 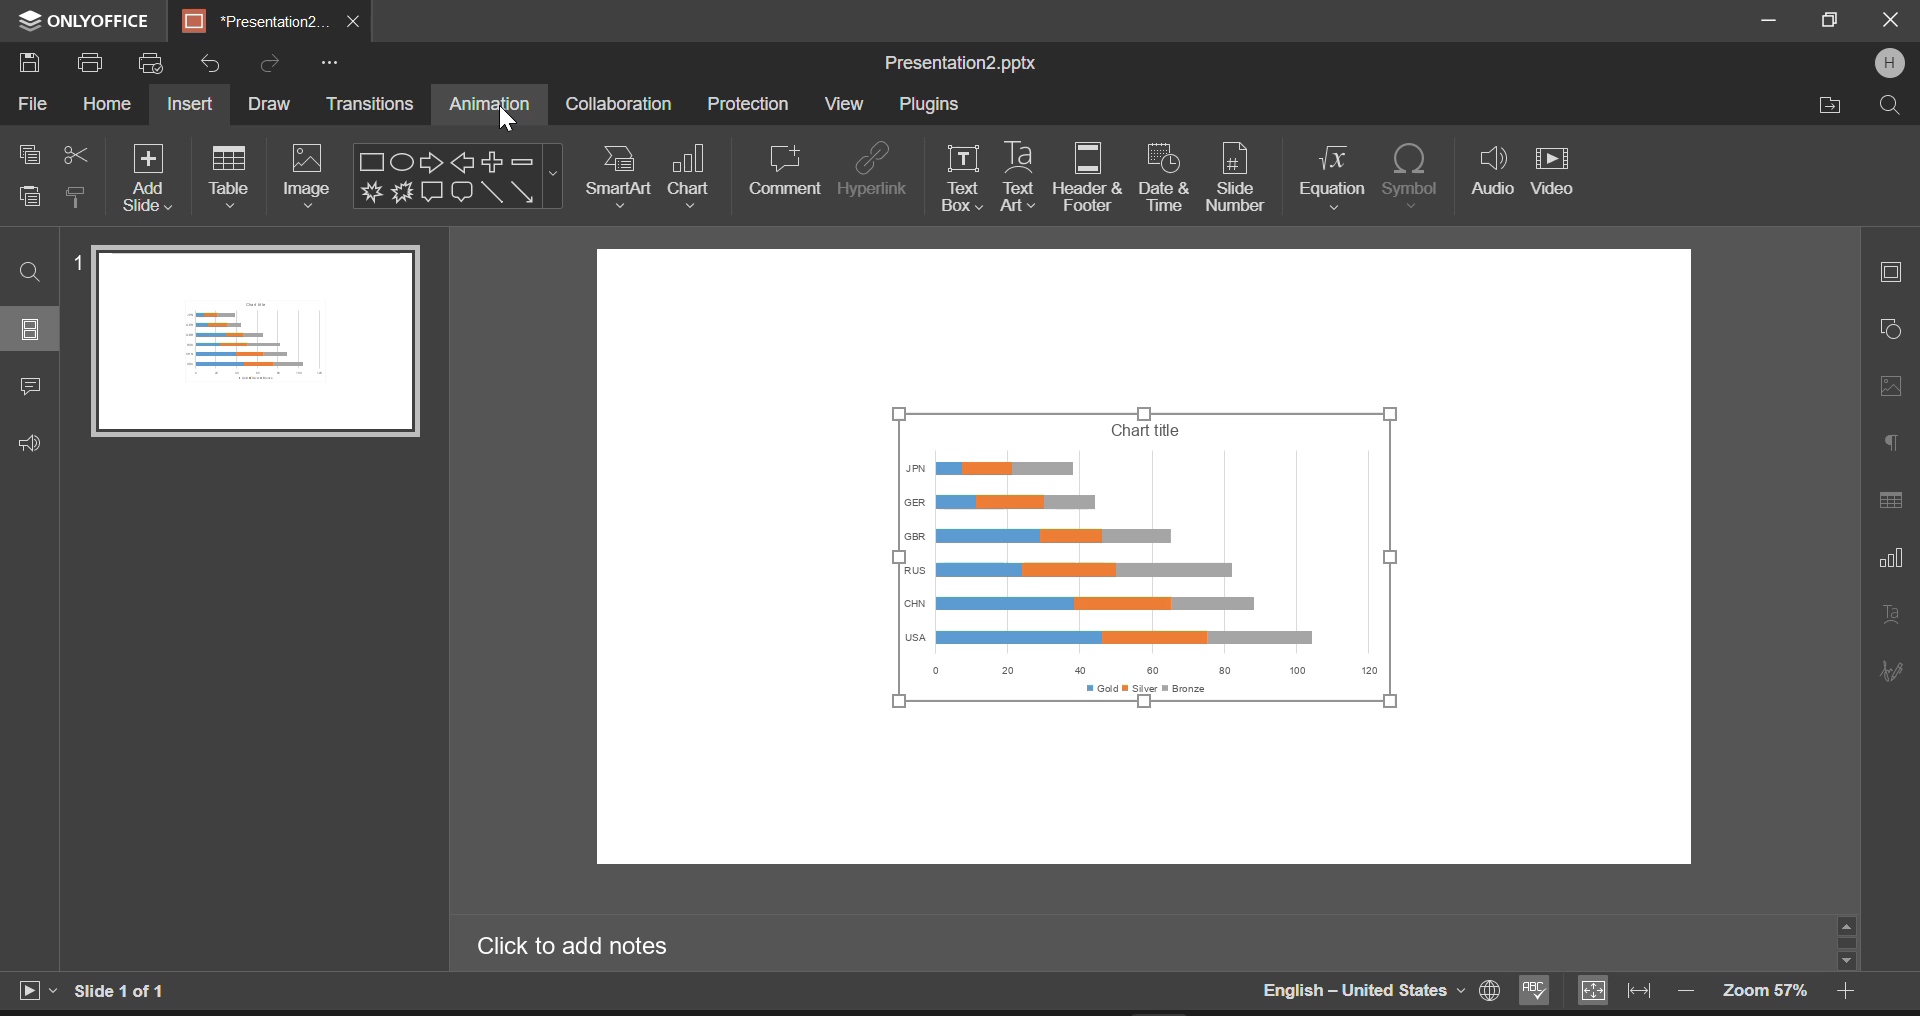 What do you see at coordinates (372, 104) in the screenshot?
I see `Transitions` at bounding box center [372, 104].